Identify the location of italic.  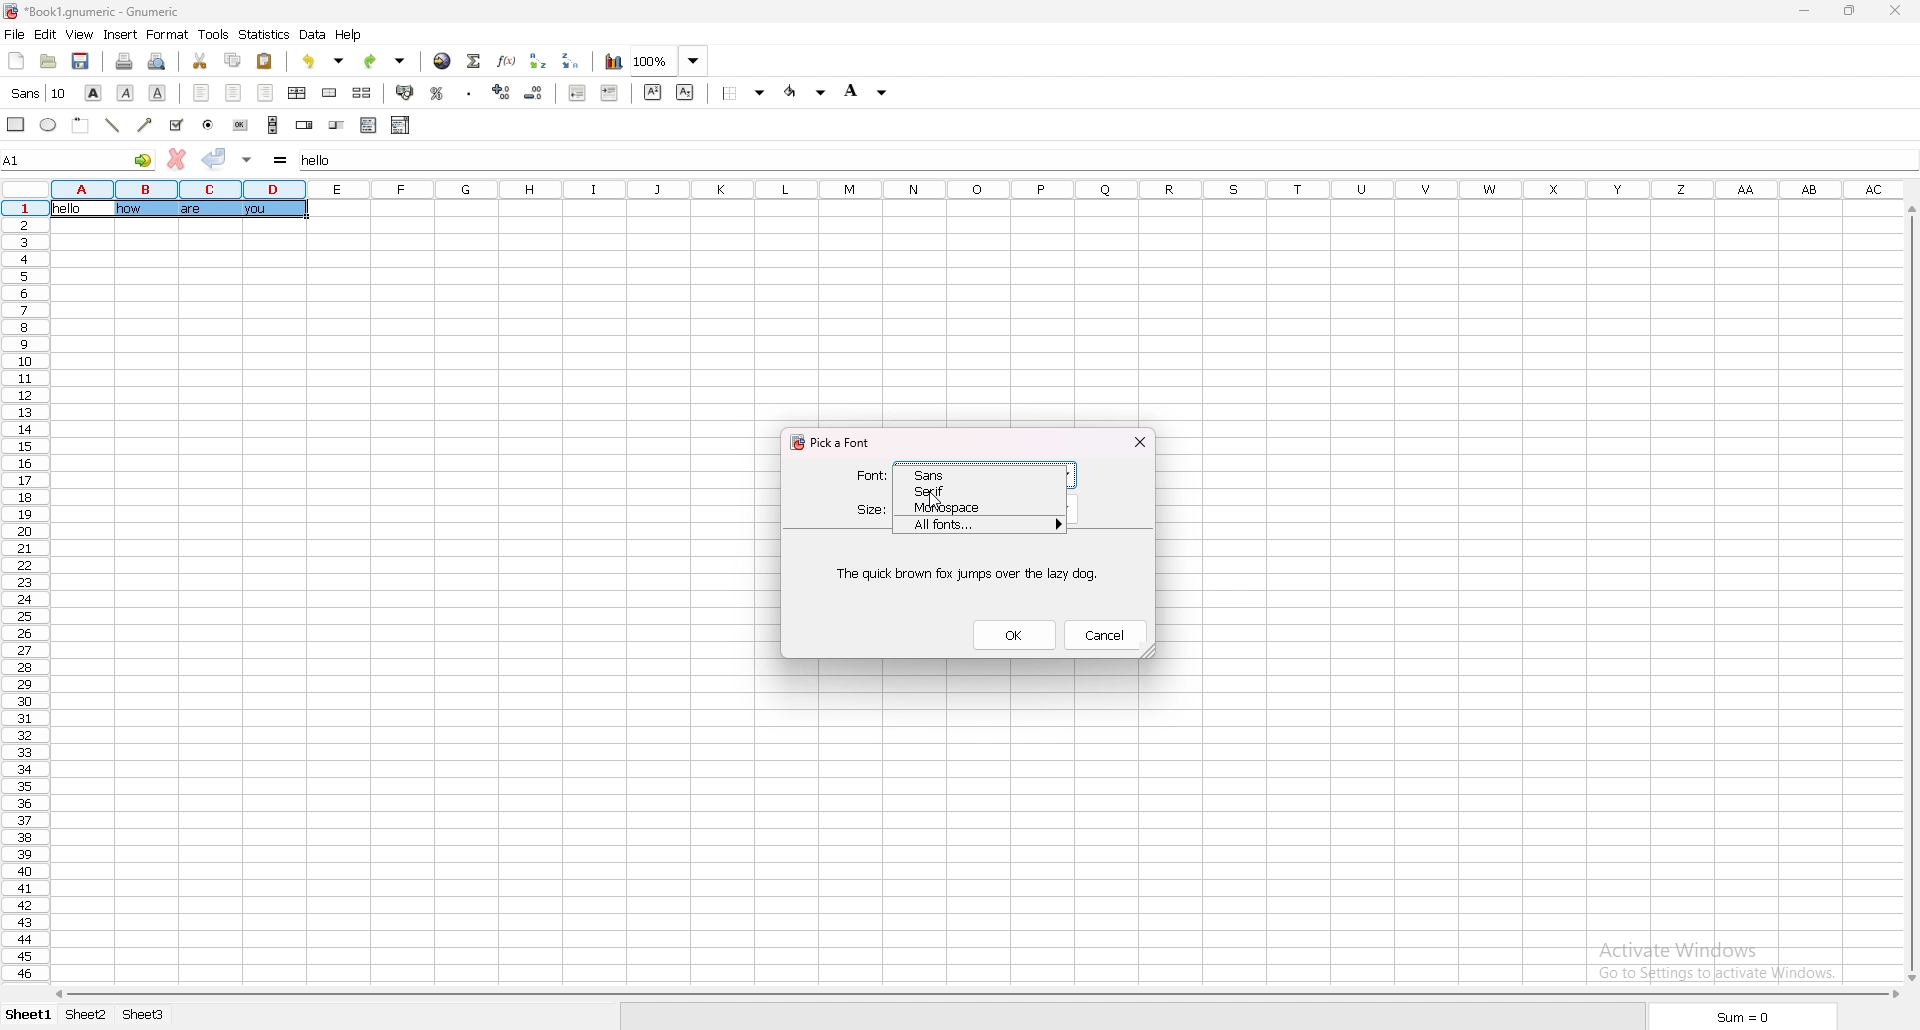
(125, 92).